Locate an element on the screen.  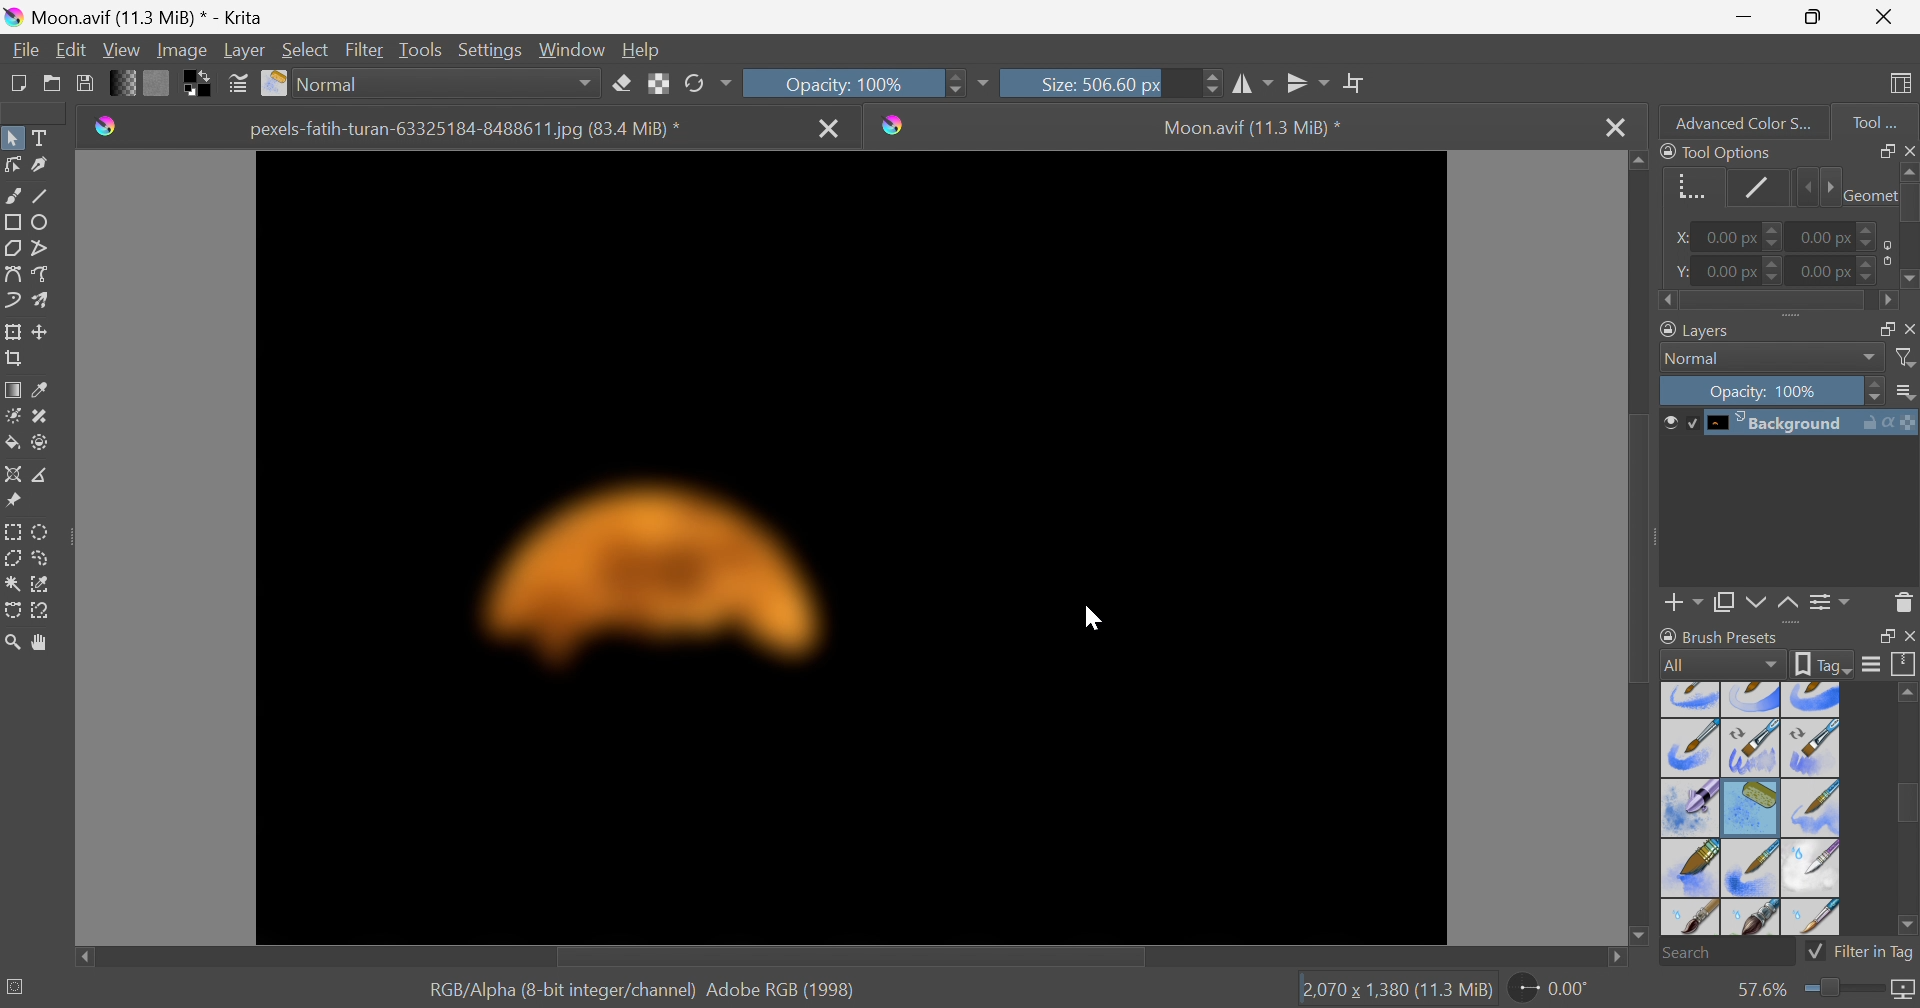
0.00 px is located at coordinates (1842, 271).